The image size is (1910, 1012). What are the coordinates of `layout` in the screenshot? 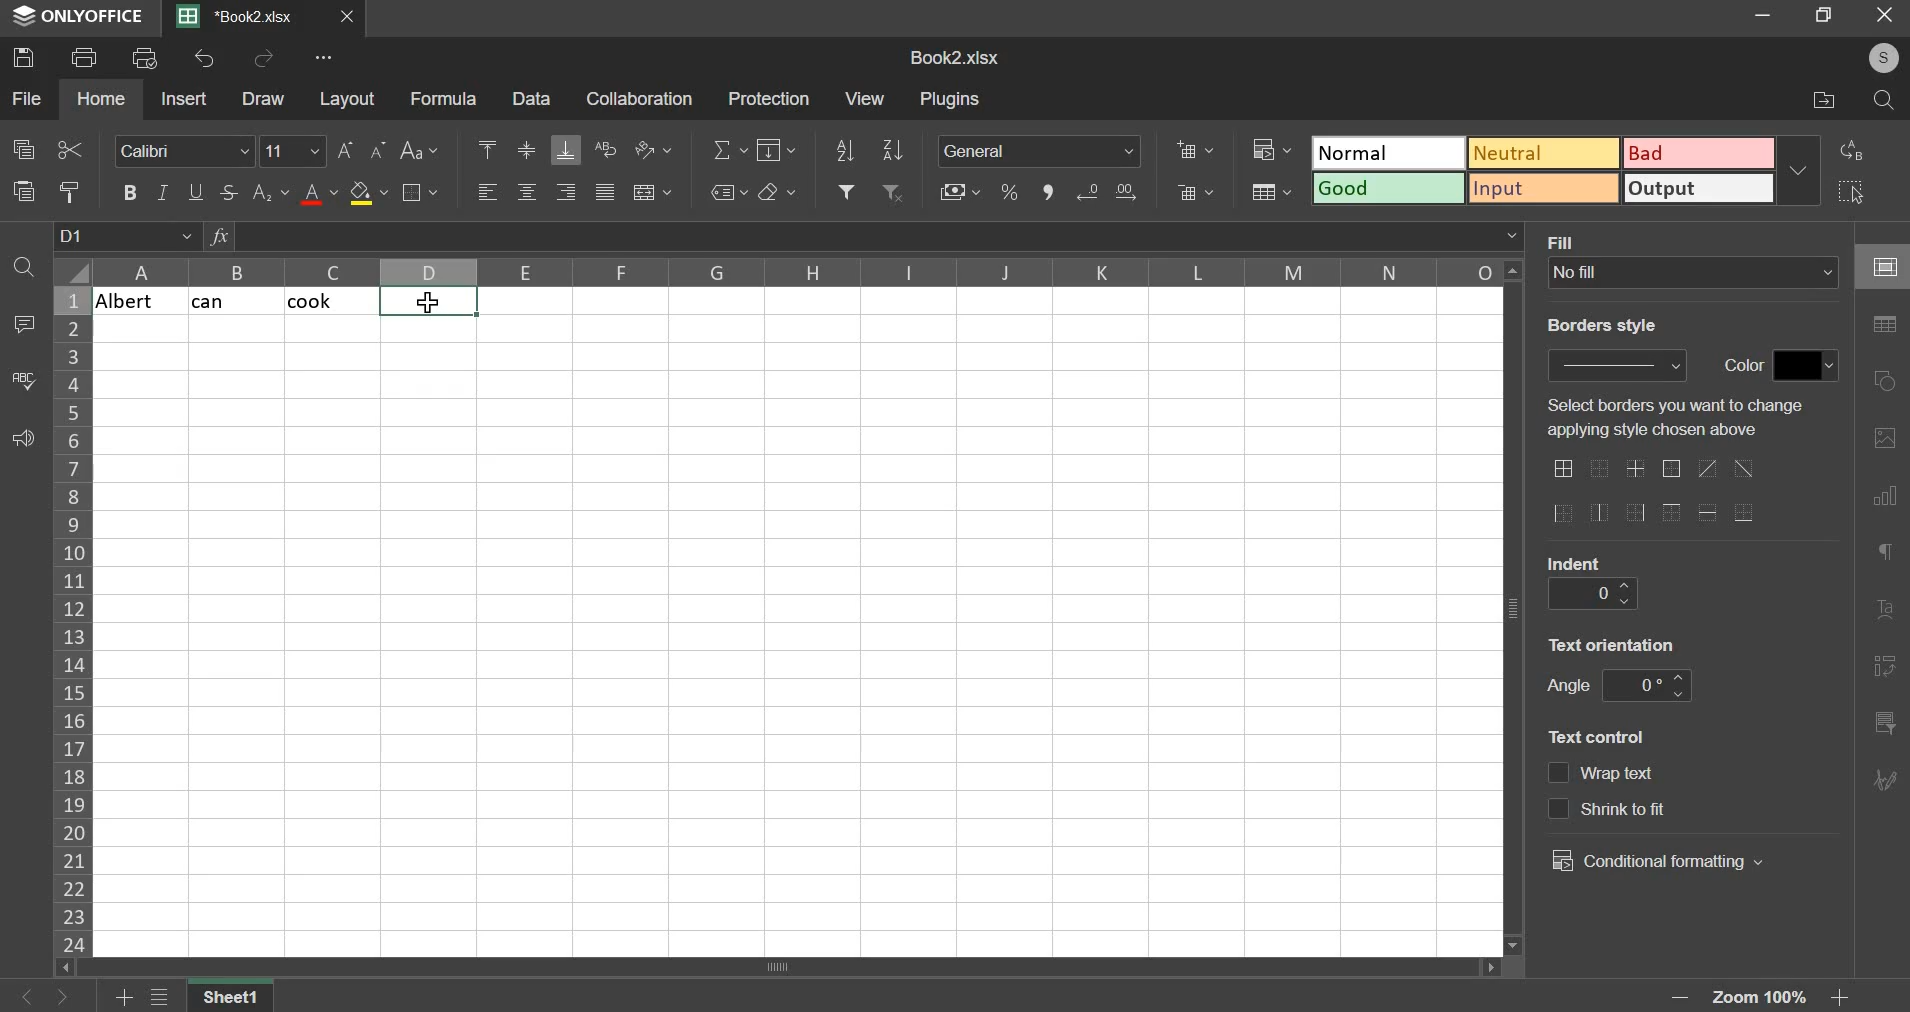 It's located at (348, 100).